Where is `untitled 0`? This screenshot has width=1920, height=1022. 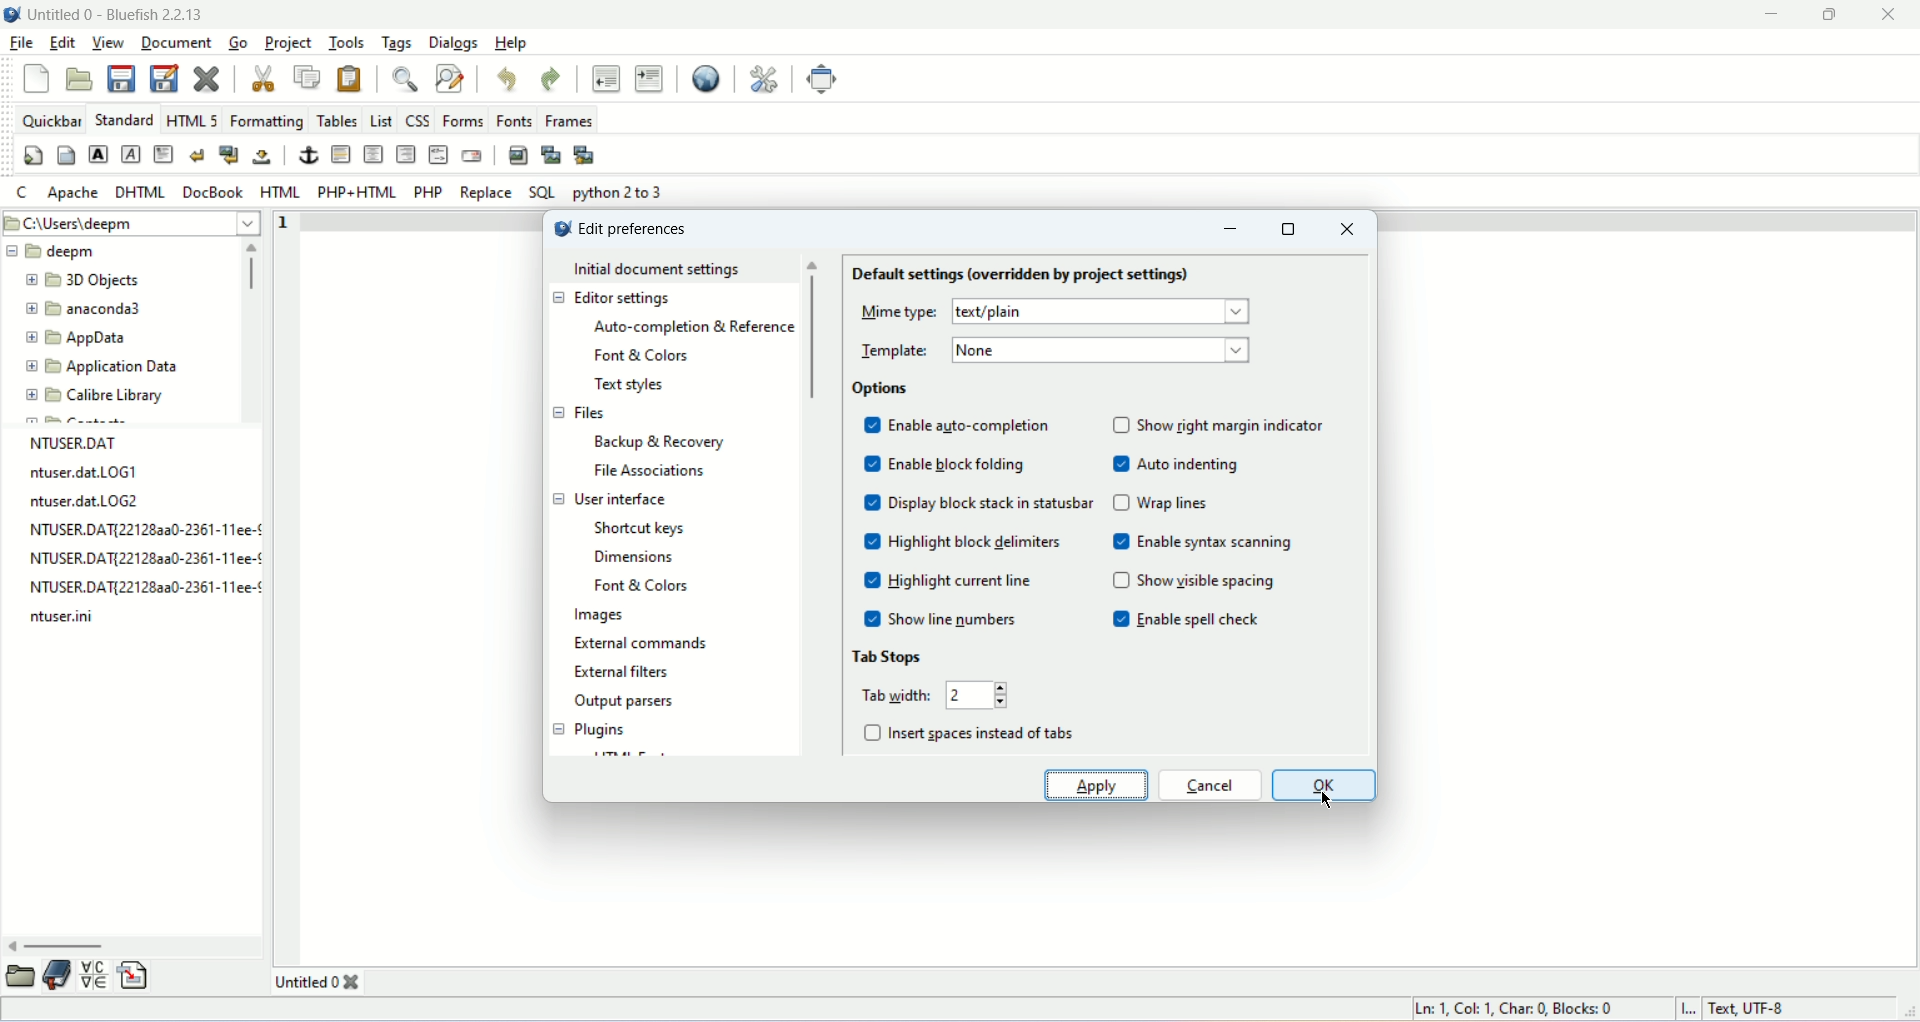 untitled 0 is located at coordinates (316, 983).